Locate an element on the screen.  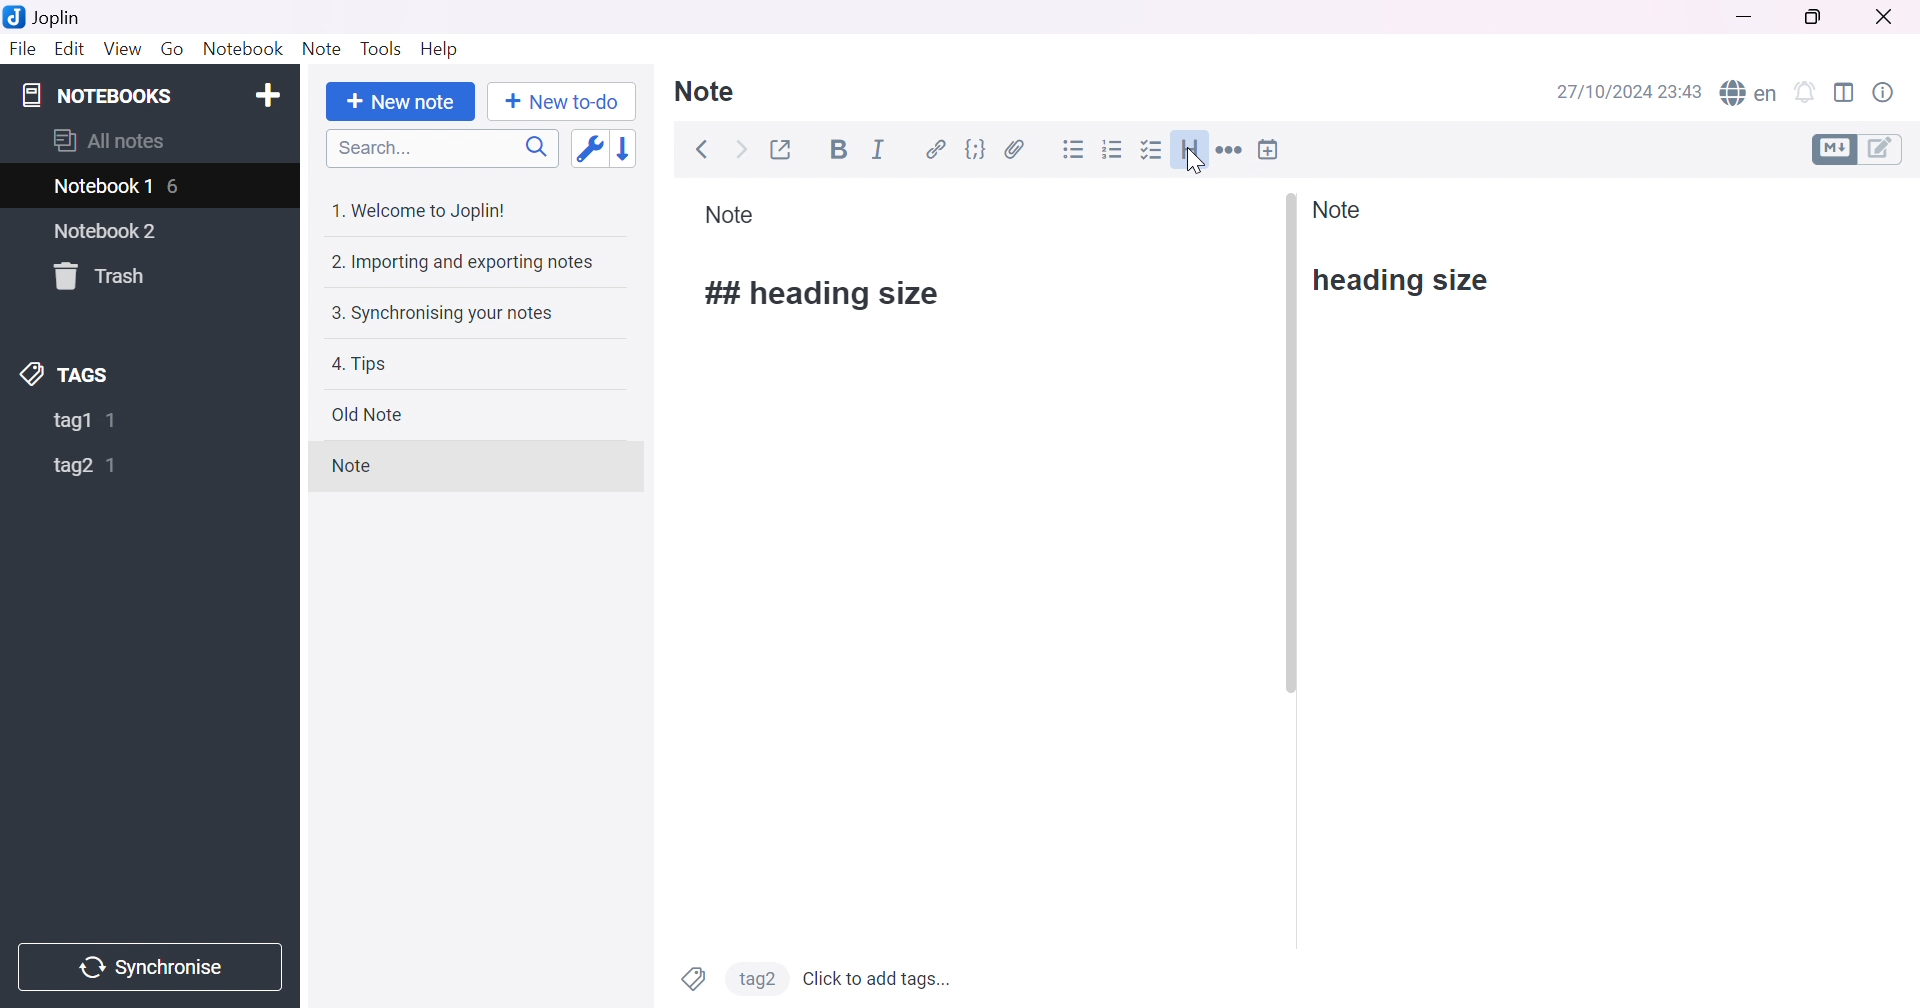
6 is located at coordinates (175, 189).